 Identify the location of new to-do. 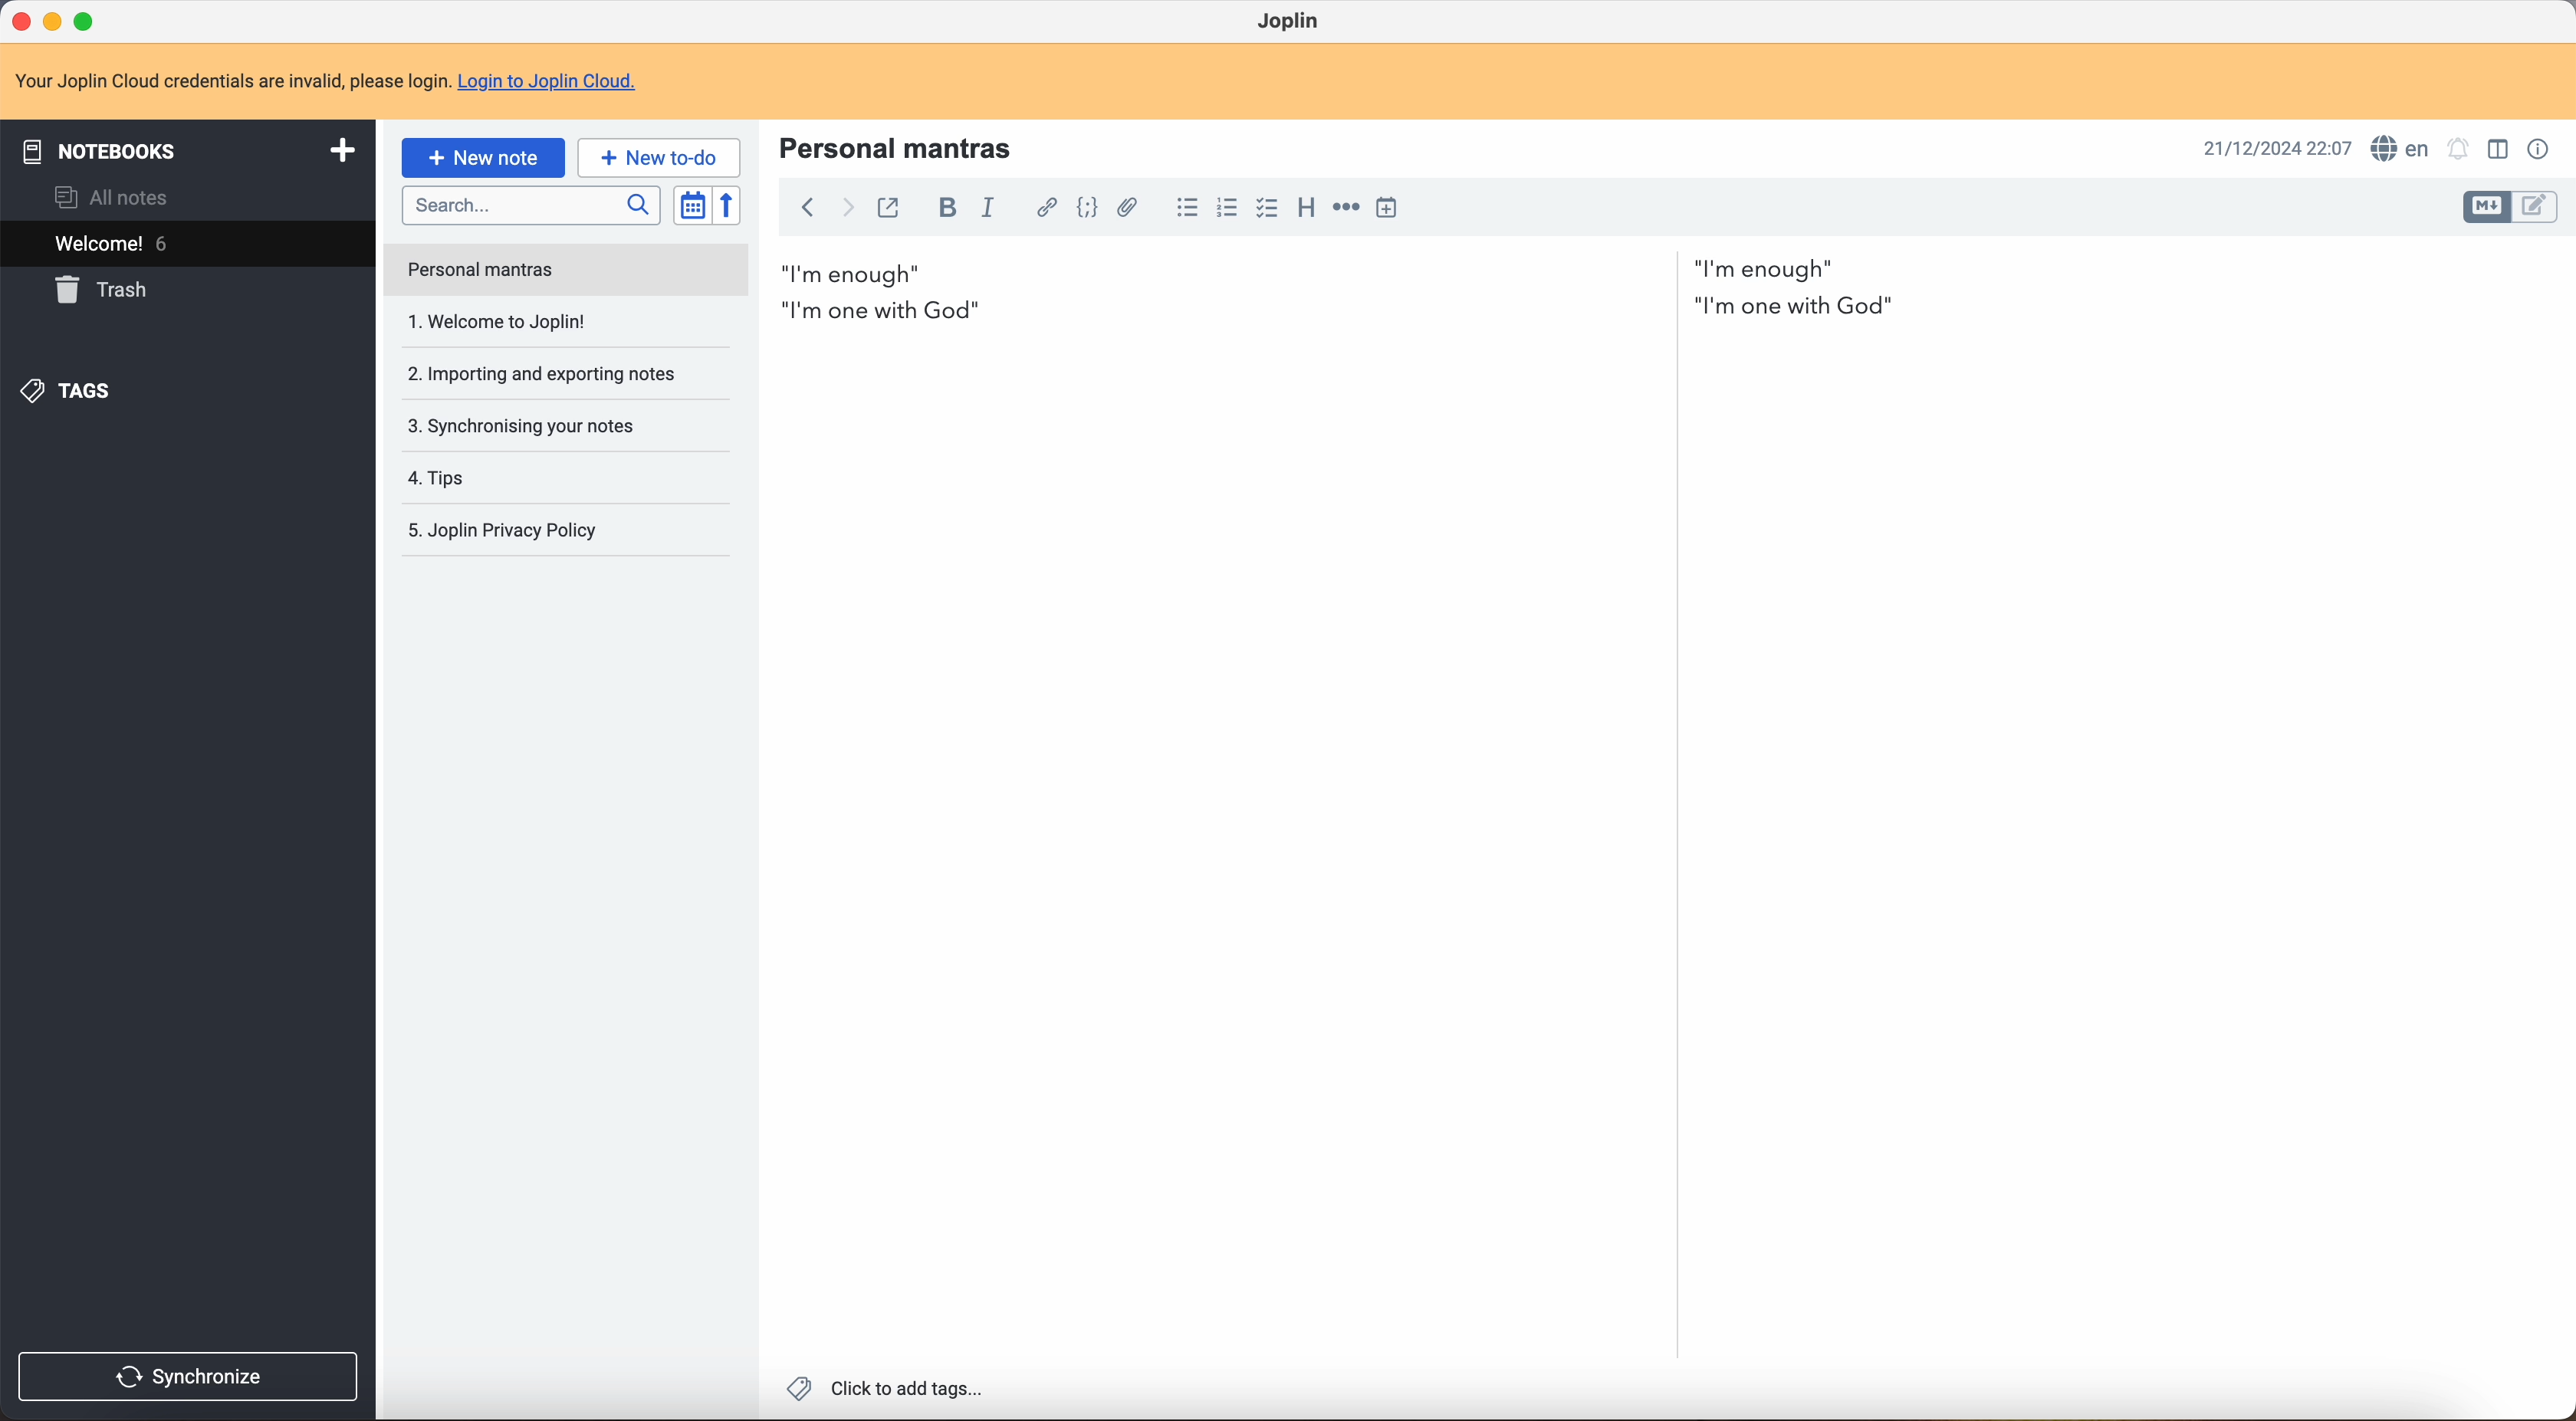
(658, 156).